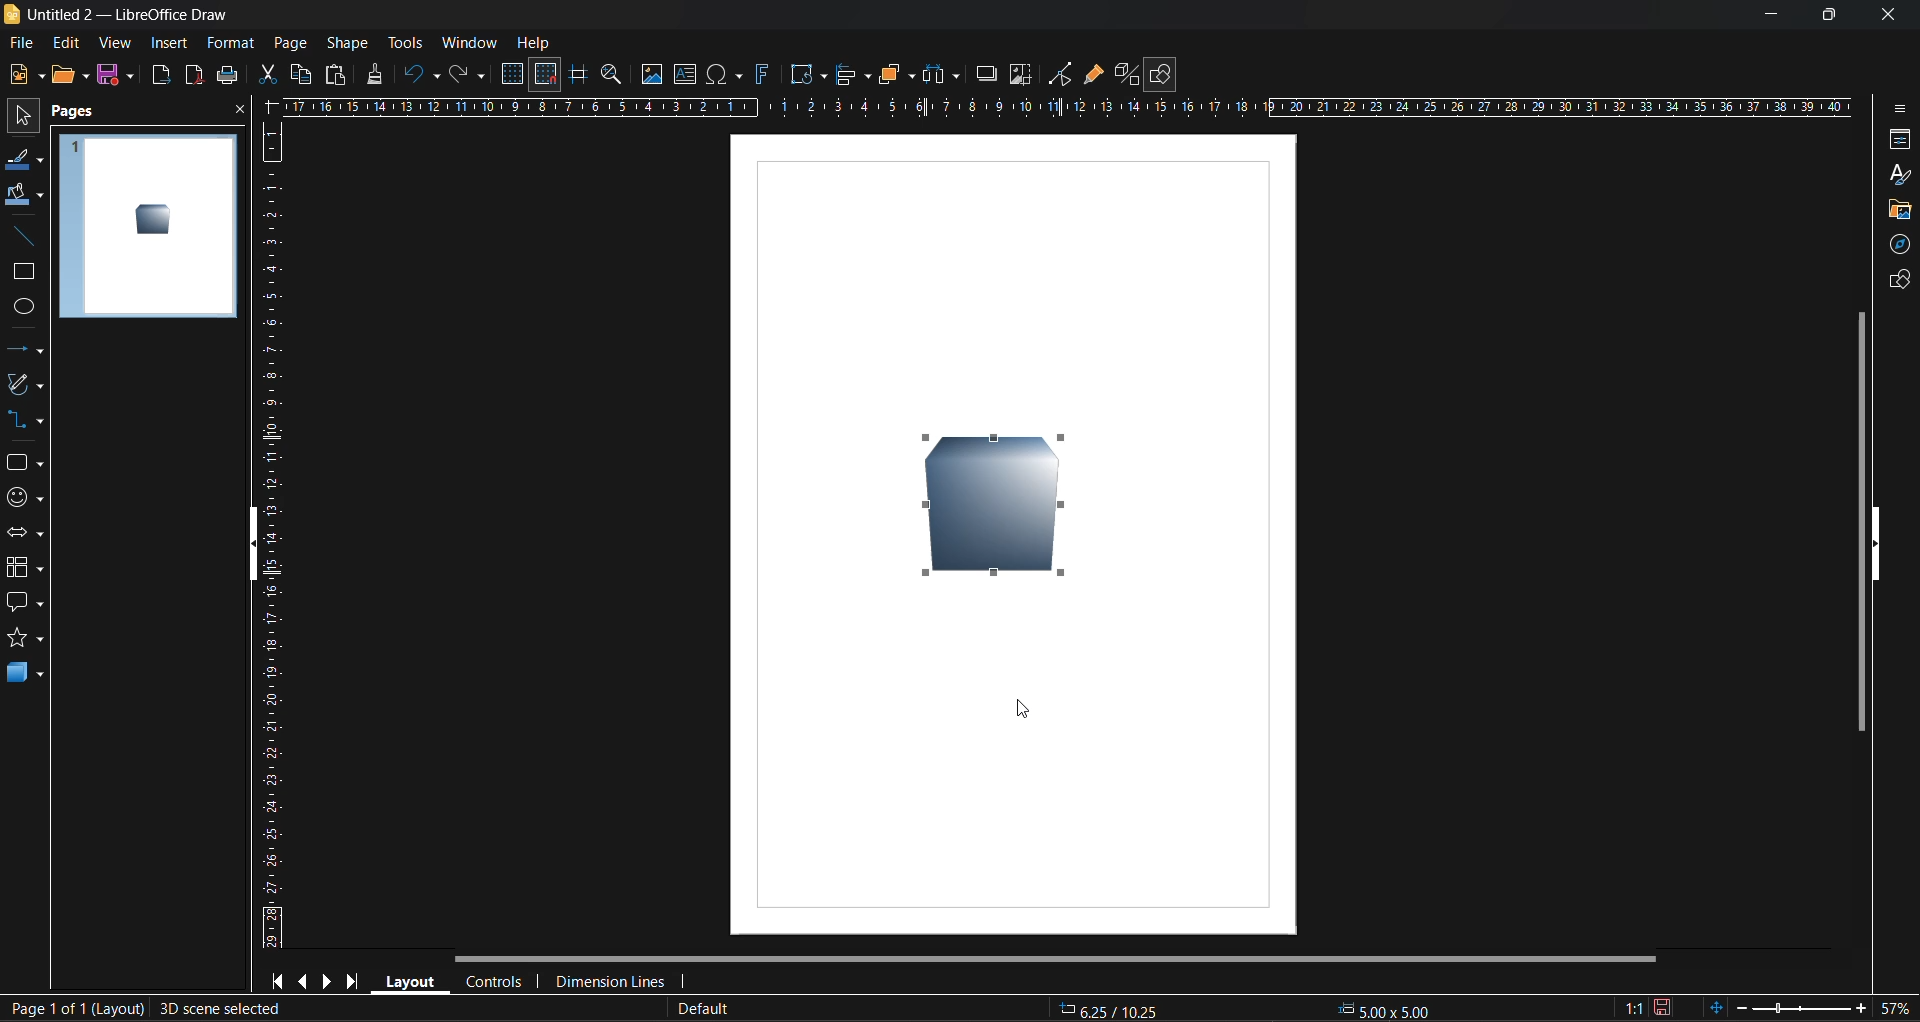  Describe the element at coordinates (329, 981) in the screenshot. I see `next` at that location.